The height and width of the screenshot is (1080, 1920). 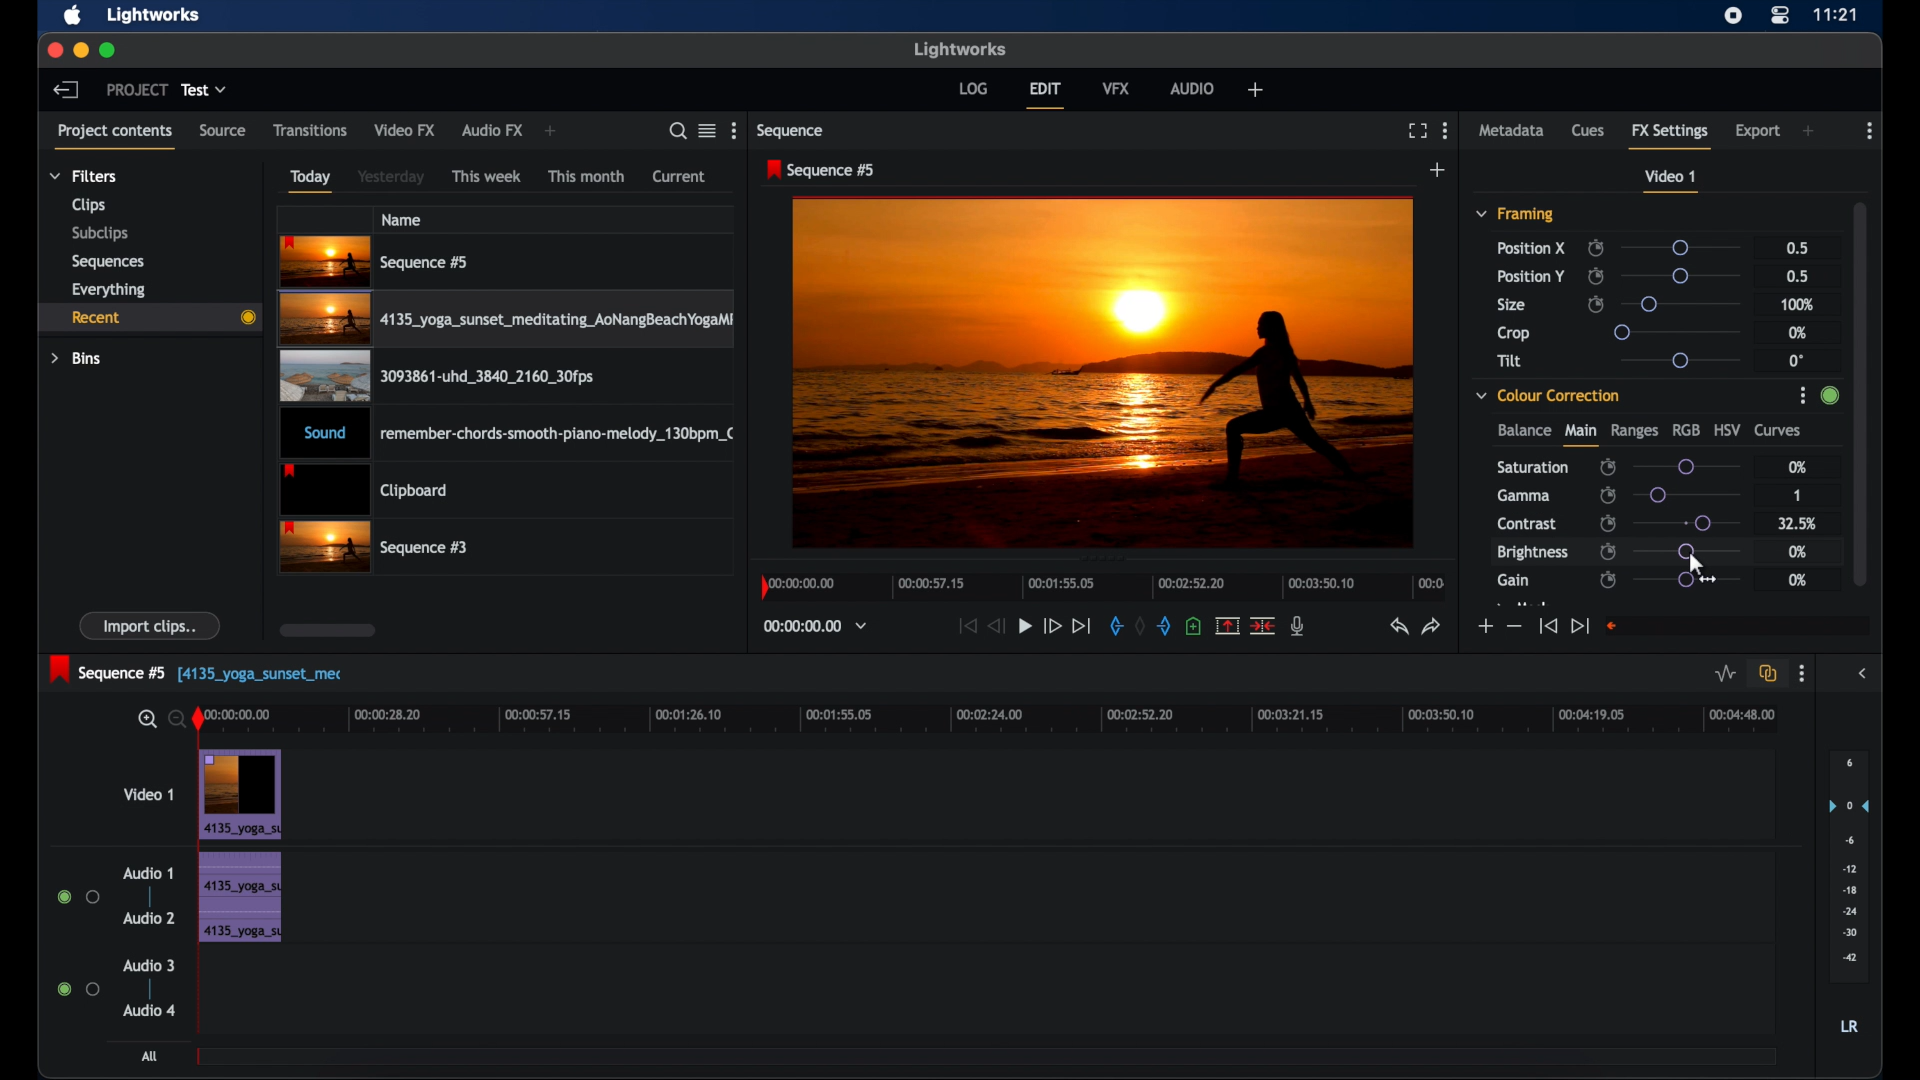 What do you see at coordinates (1580, 435) in the screenshot?
I see `main` at bounding box center [1580, 435].